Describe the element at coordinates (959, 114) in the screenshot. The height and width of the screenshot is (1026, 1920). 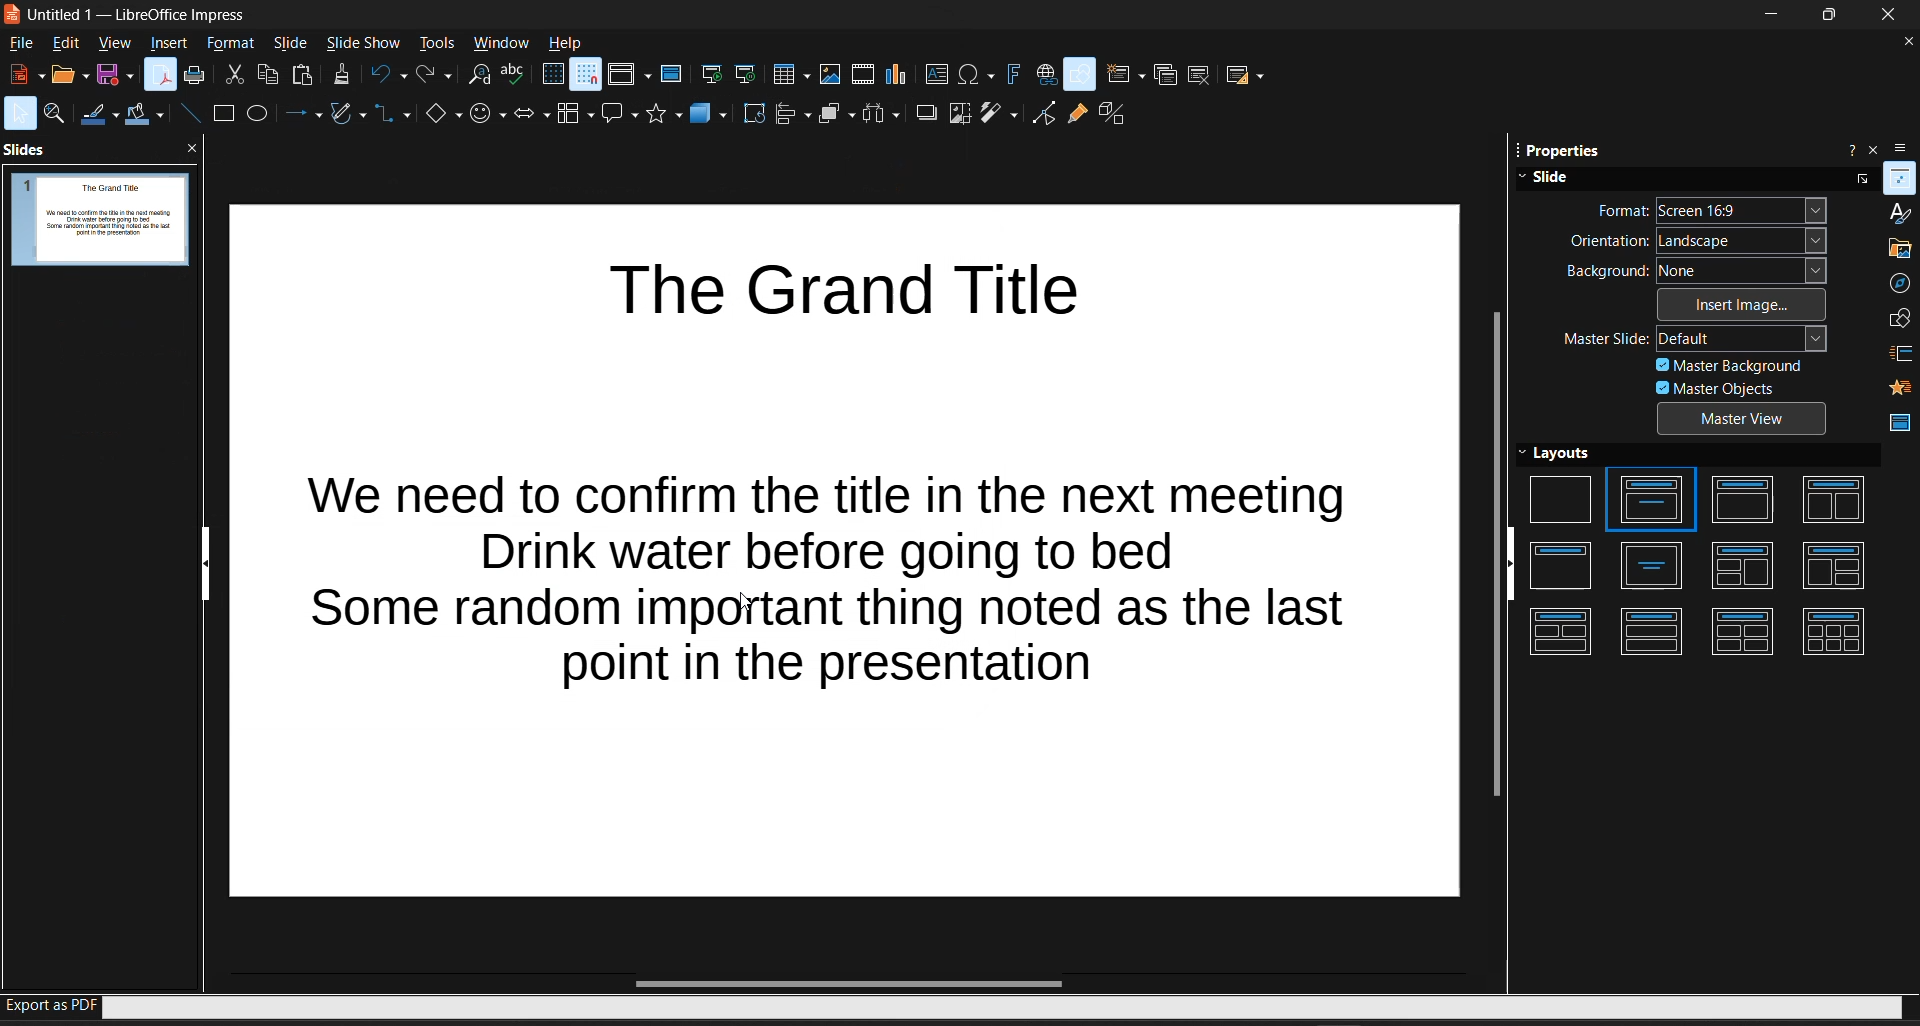
I see `crop image` at that location.